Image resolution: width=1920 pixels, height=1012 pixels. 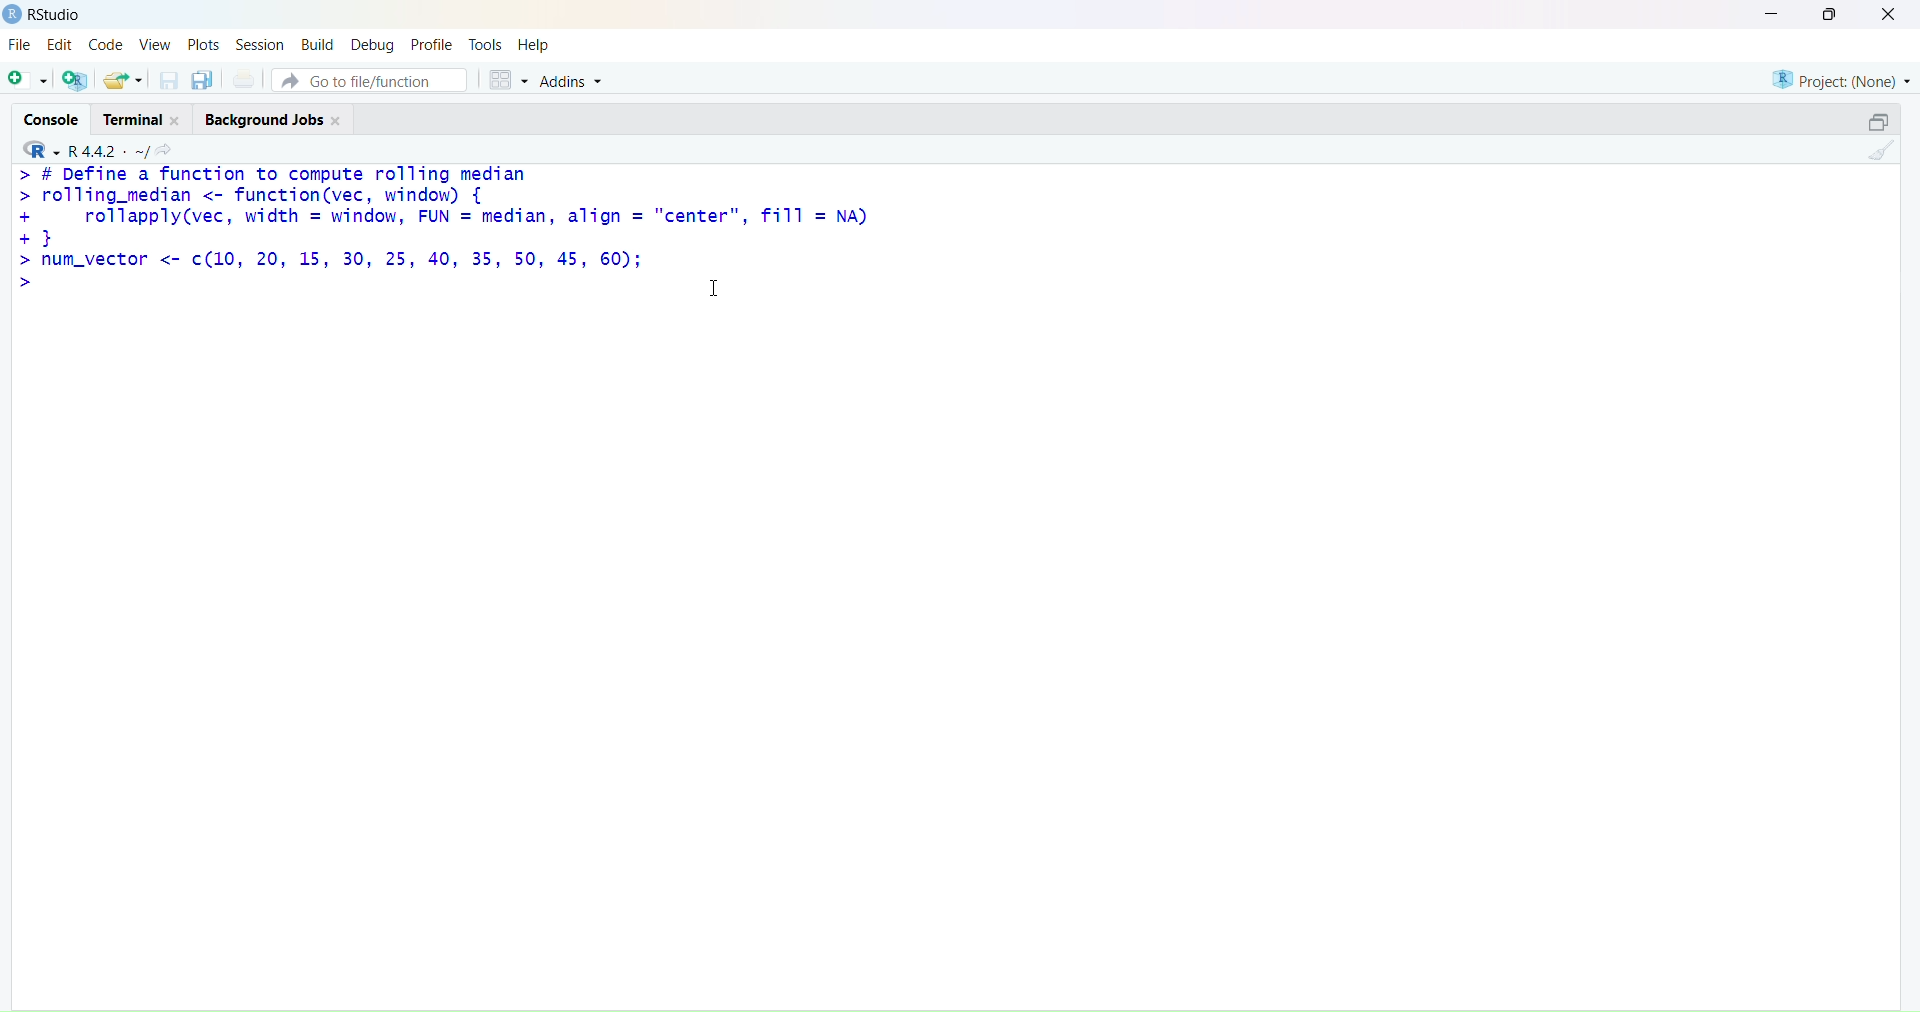 I want to click on terminal, so click(x=132, y=120).